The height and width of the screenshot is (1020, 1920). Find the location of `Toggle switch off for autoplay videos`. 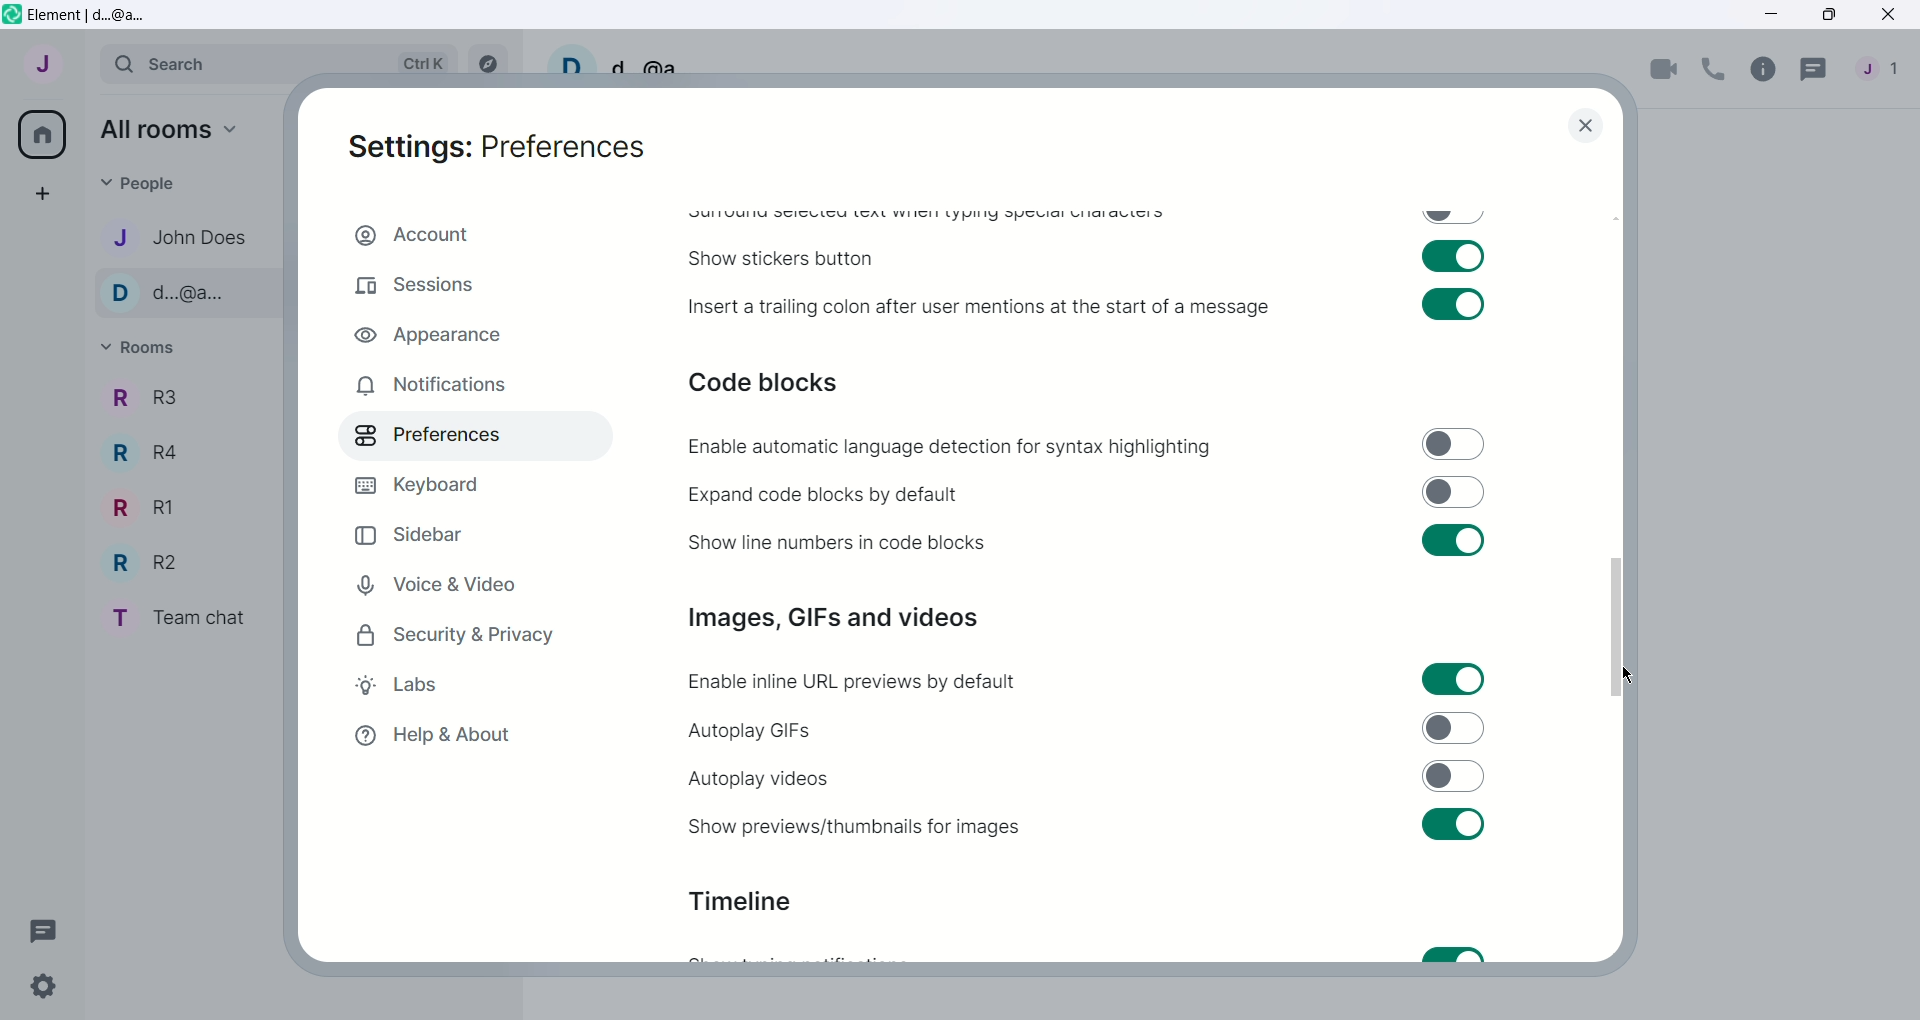

Toggle switch off for autoplay videos is located at coordinates (1454, 776).